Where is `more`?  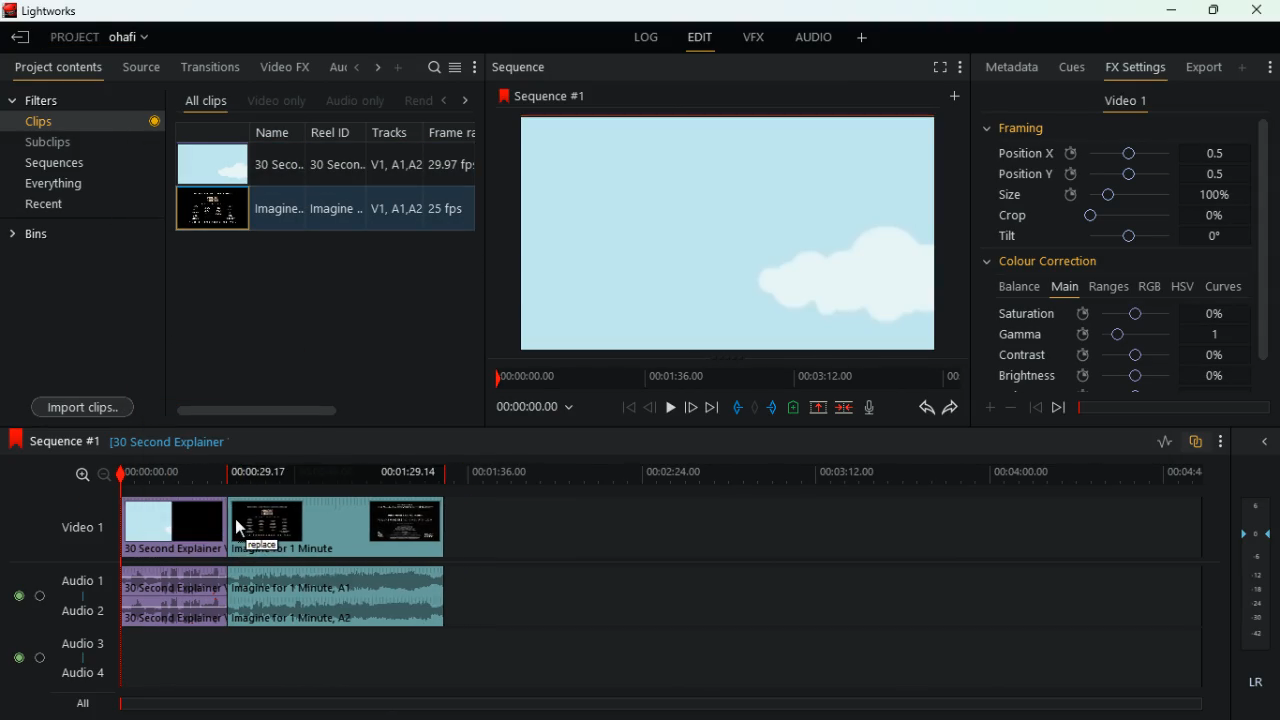 more is located at coordinates (400, 67).